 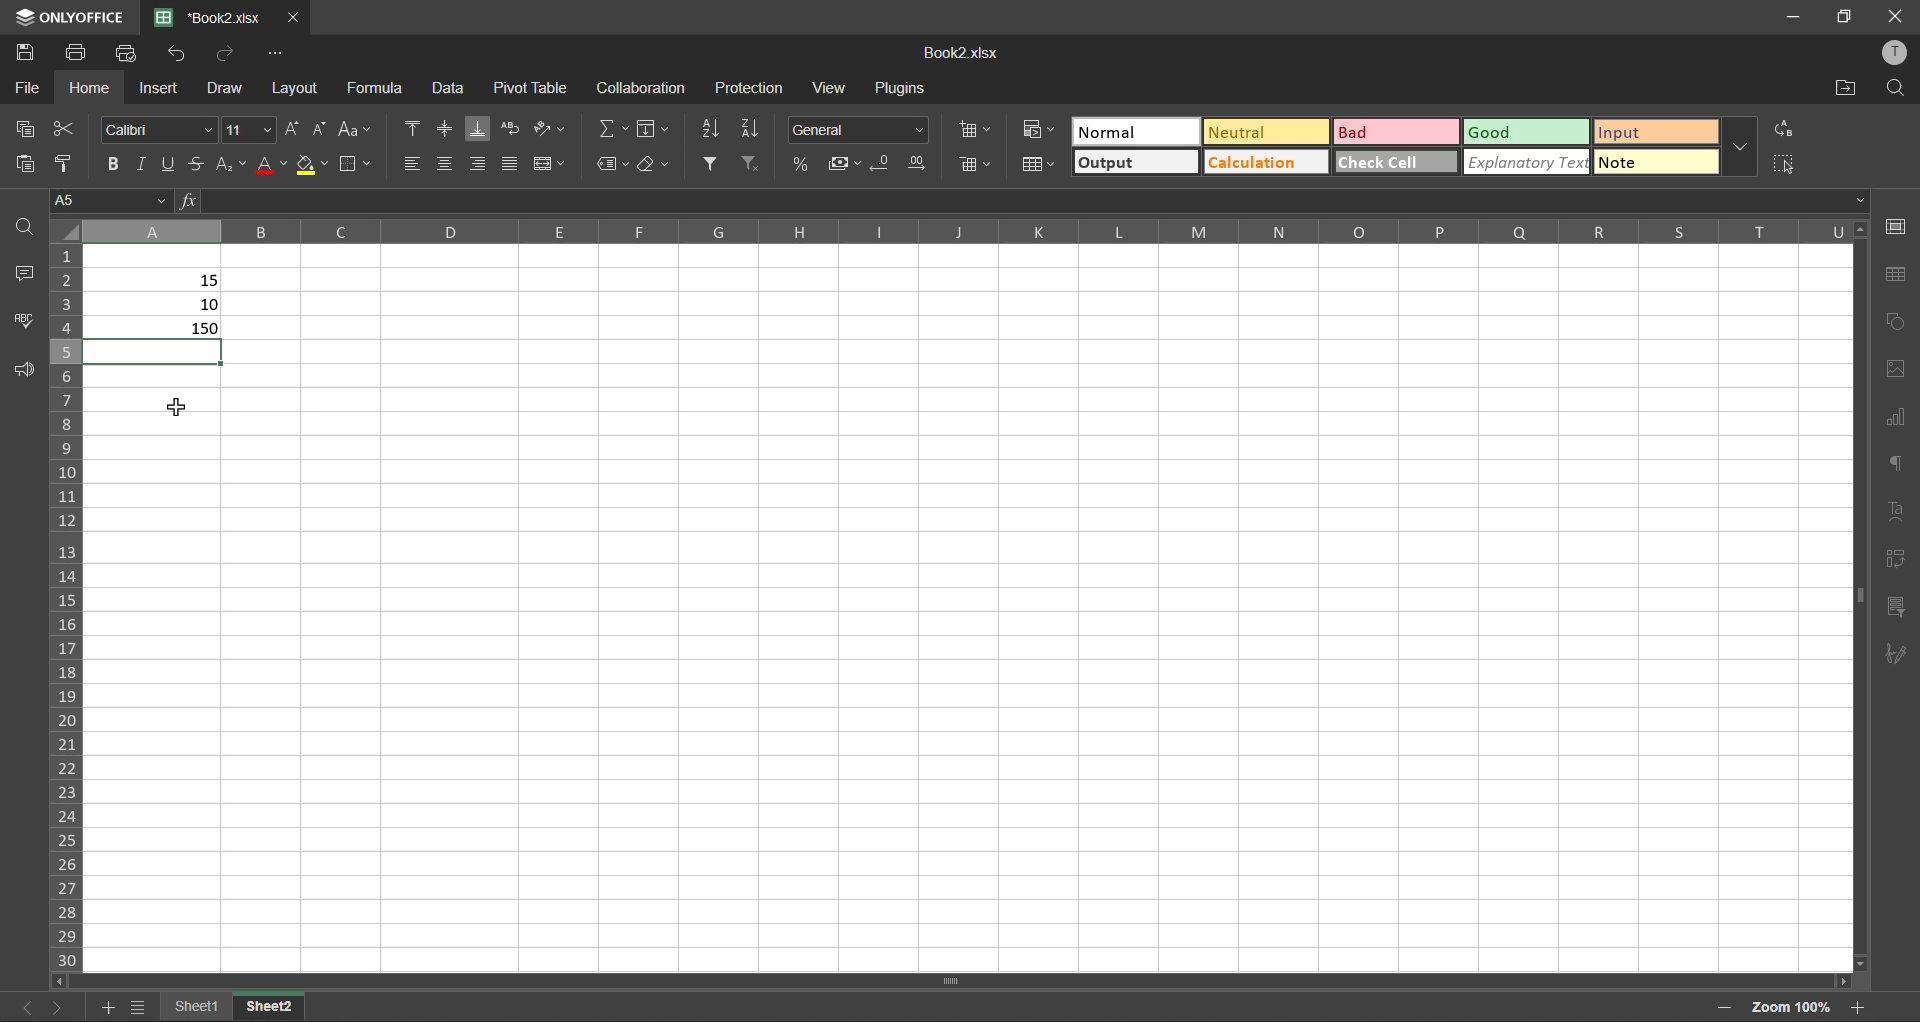 What do you see at coordinates (212, 281) in the screenshot?
I see `15` at bounding box center [212, 281].